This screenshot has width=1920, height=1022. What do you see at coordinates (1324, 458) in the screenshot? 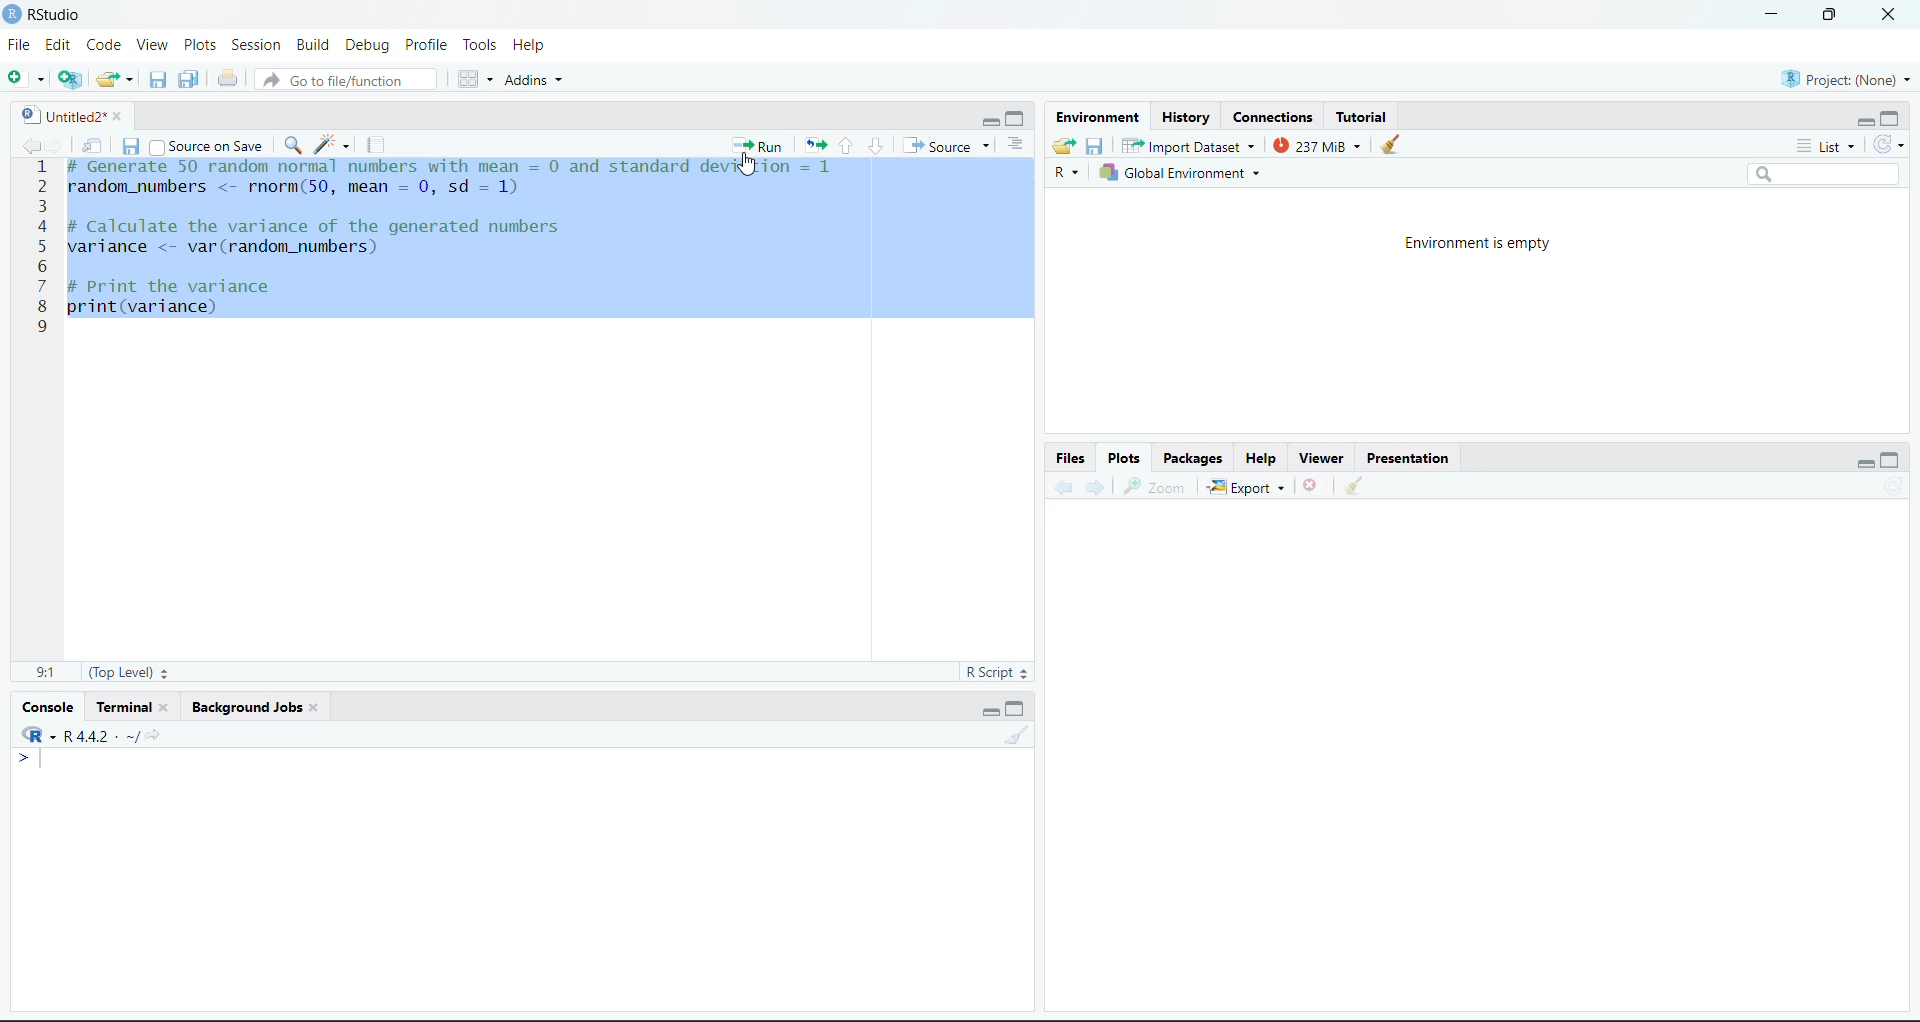
I see `Viewer` at bounding box center [1324, 458].